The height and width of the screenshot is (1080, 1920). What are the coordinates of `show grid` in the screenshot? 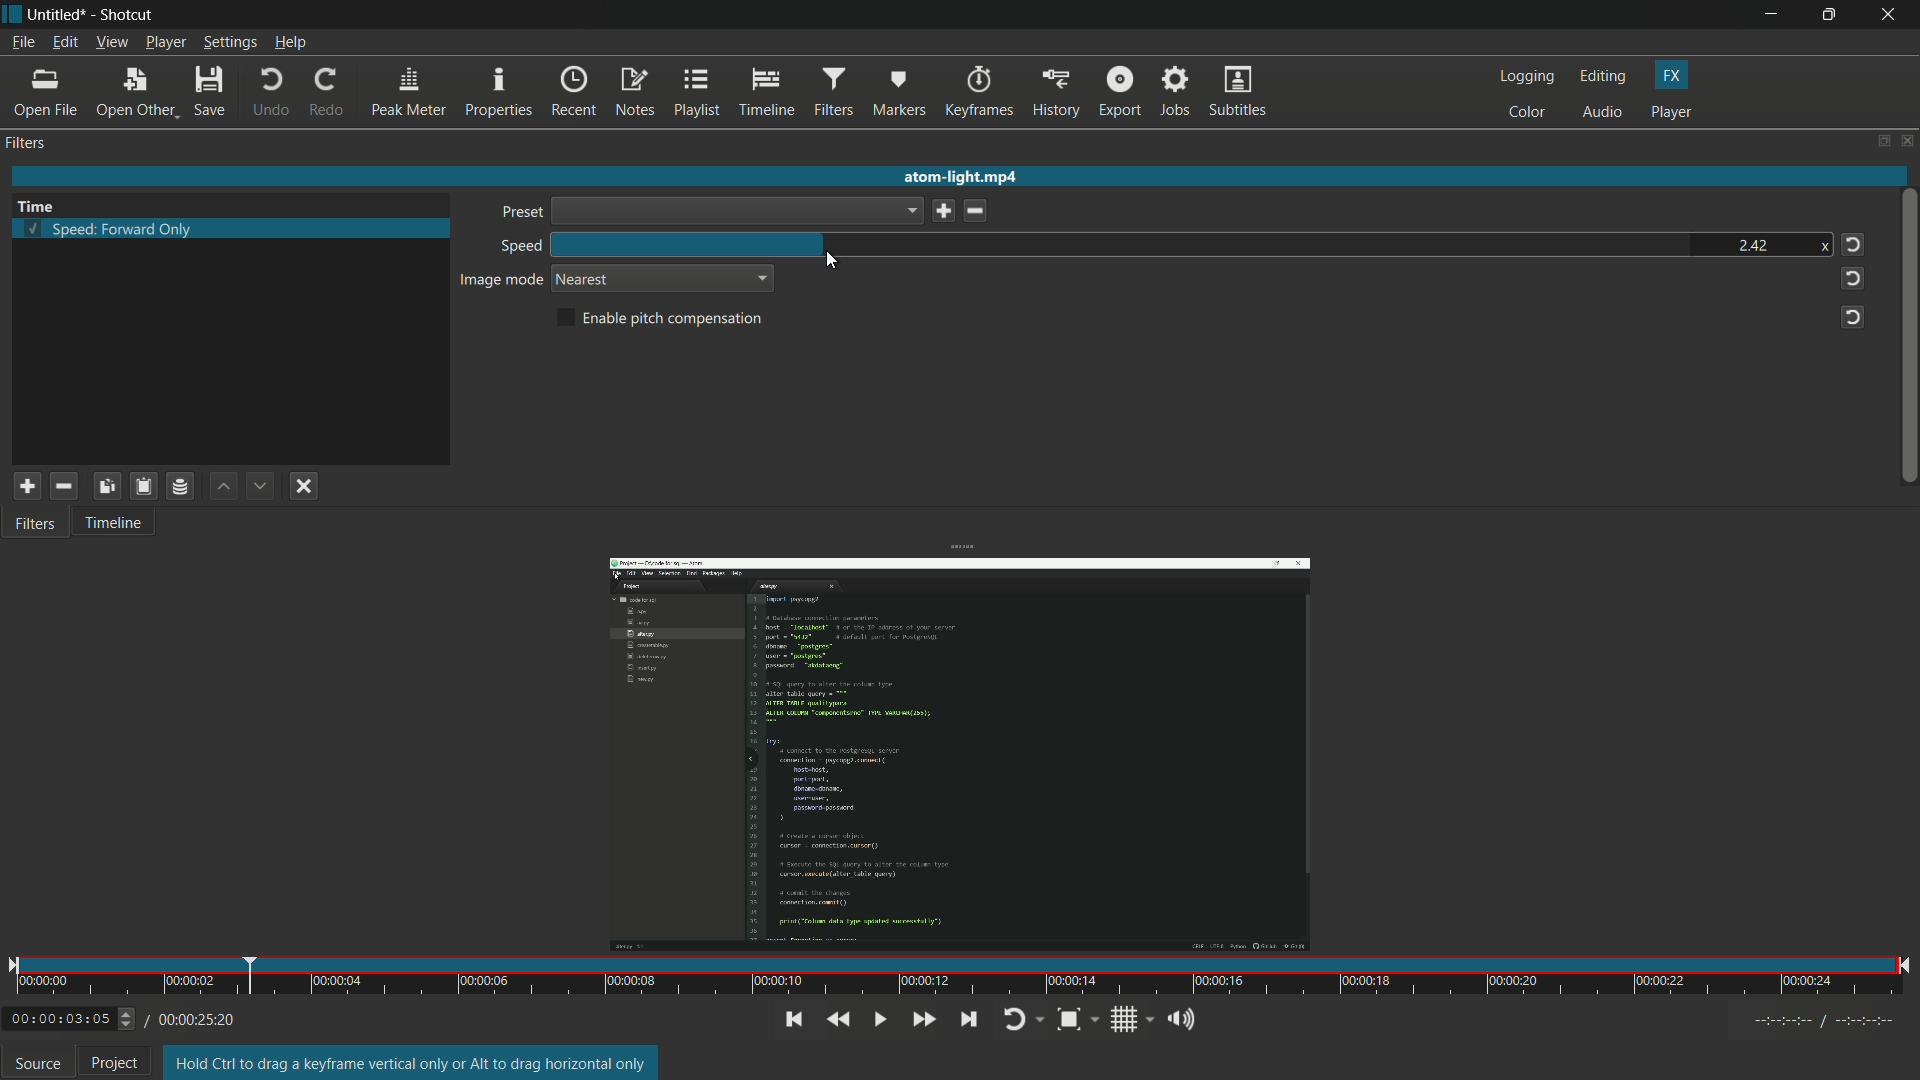 It's located at (1131, 1019).